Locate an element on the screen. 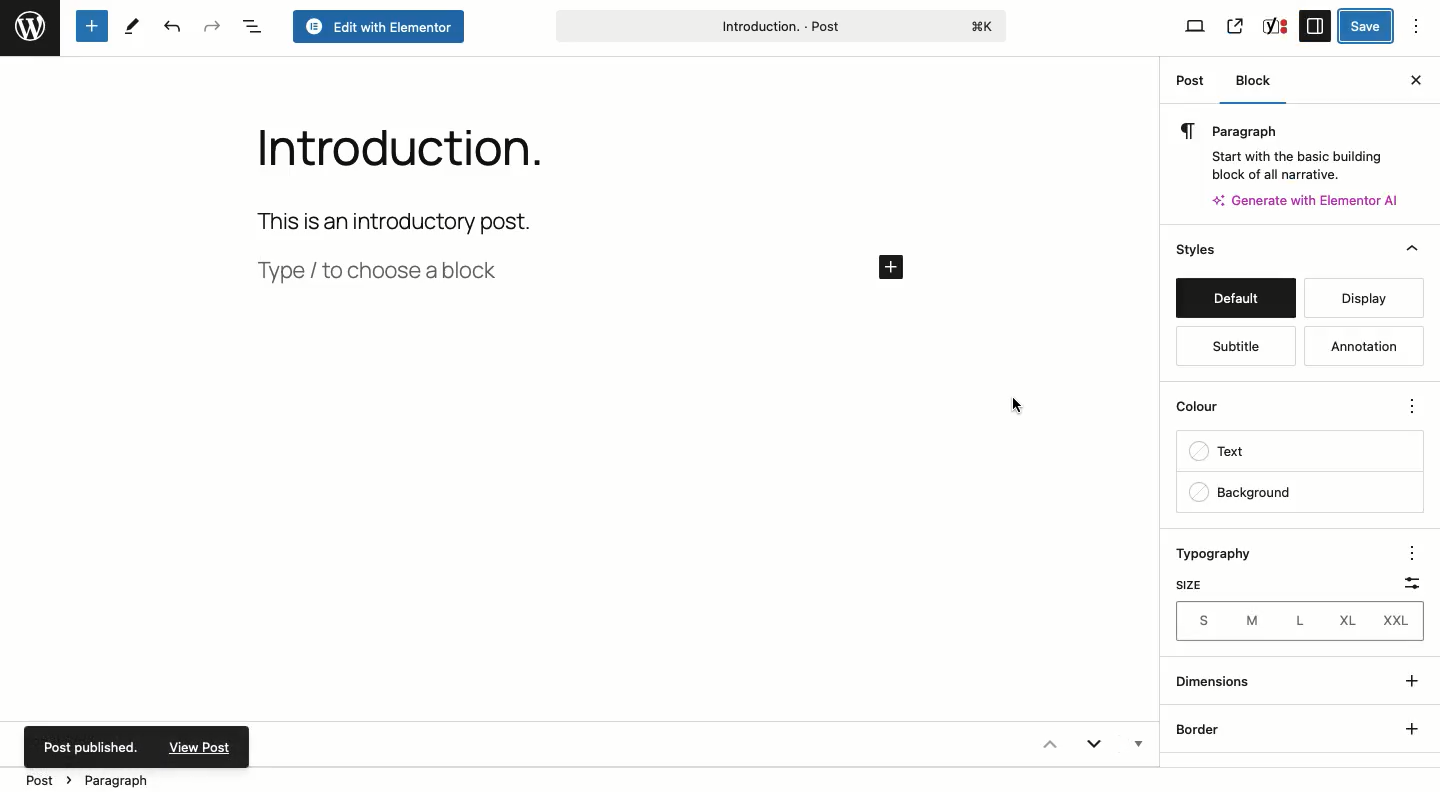 Image resolution: width=1440 pixels, height=792 pixels. Color is located at coordinates (1208, 411).